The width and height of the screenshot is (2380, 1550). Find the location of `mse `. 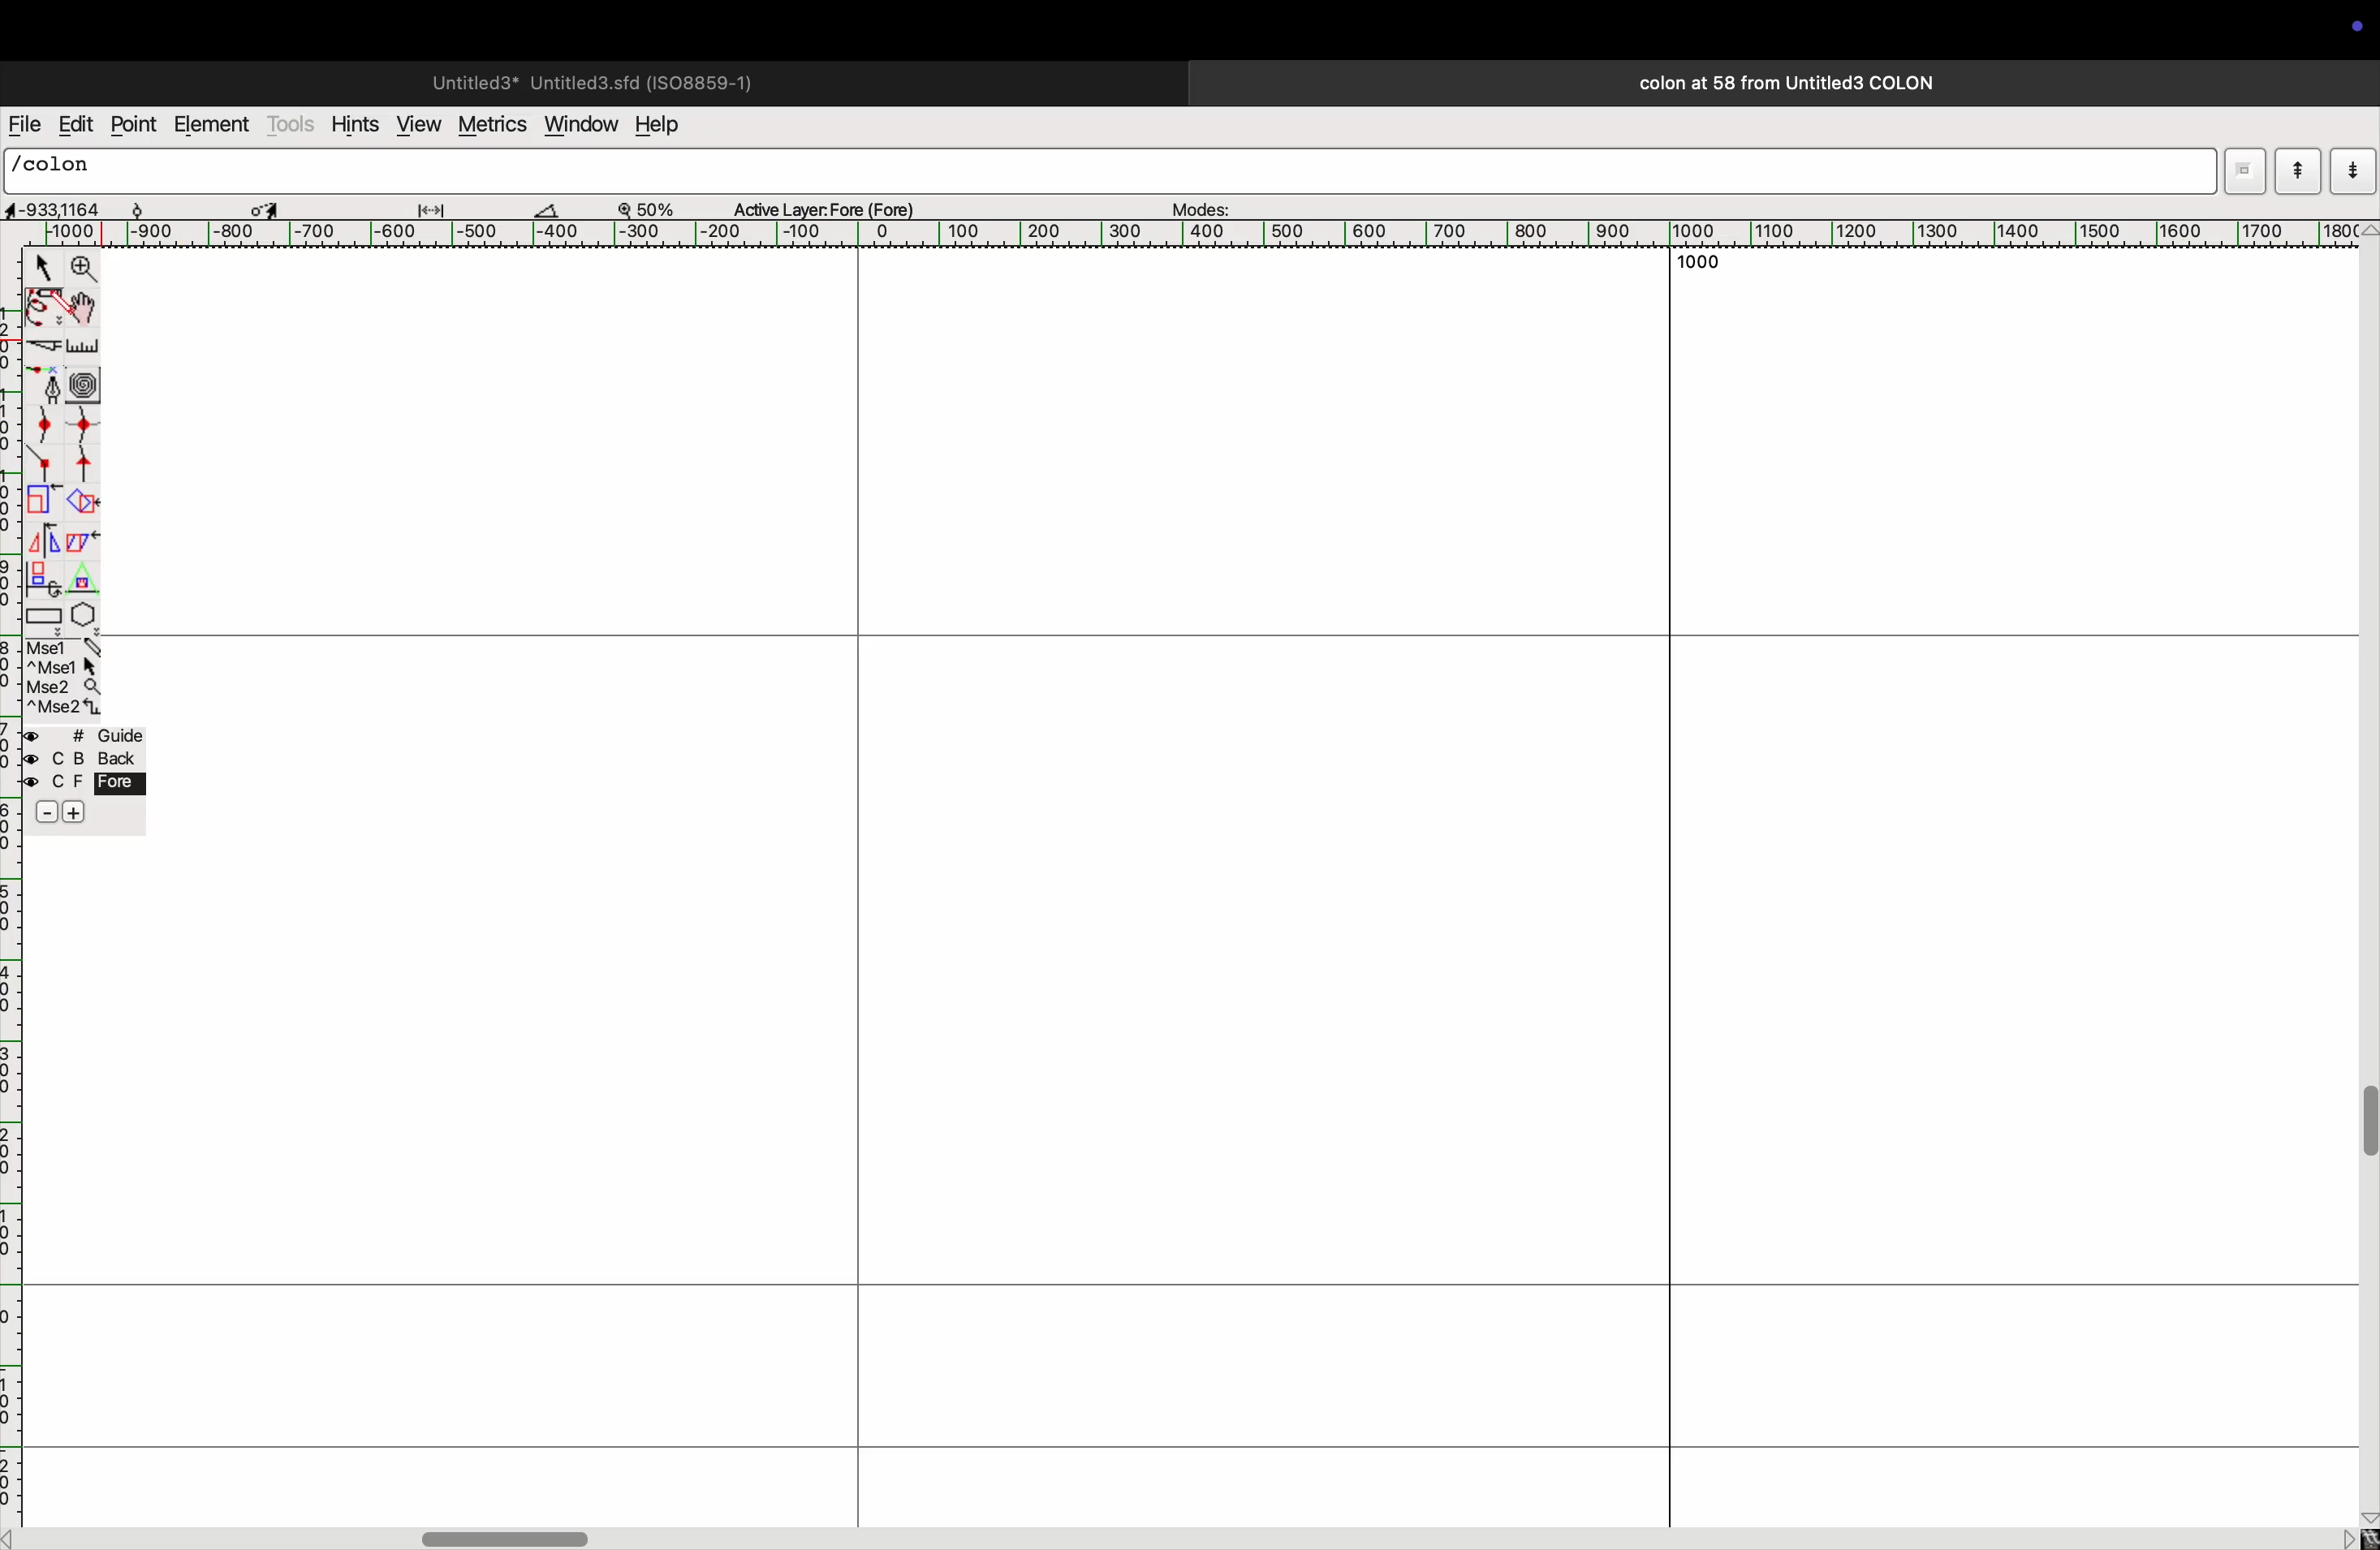

mse  is located at coordinates (60, 676).